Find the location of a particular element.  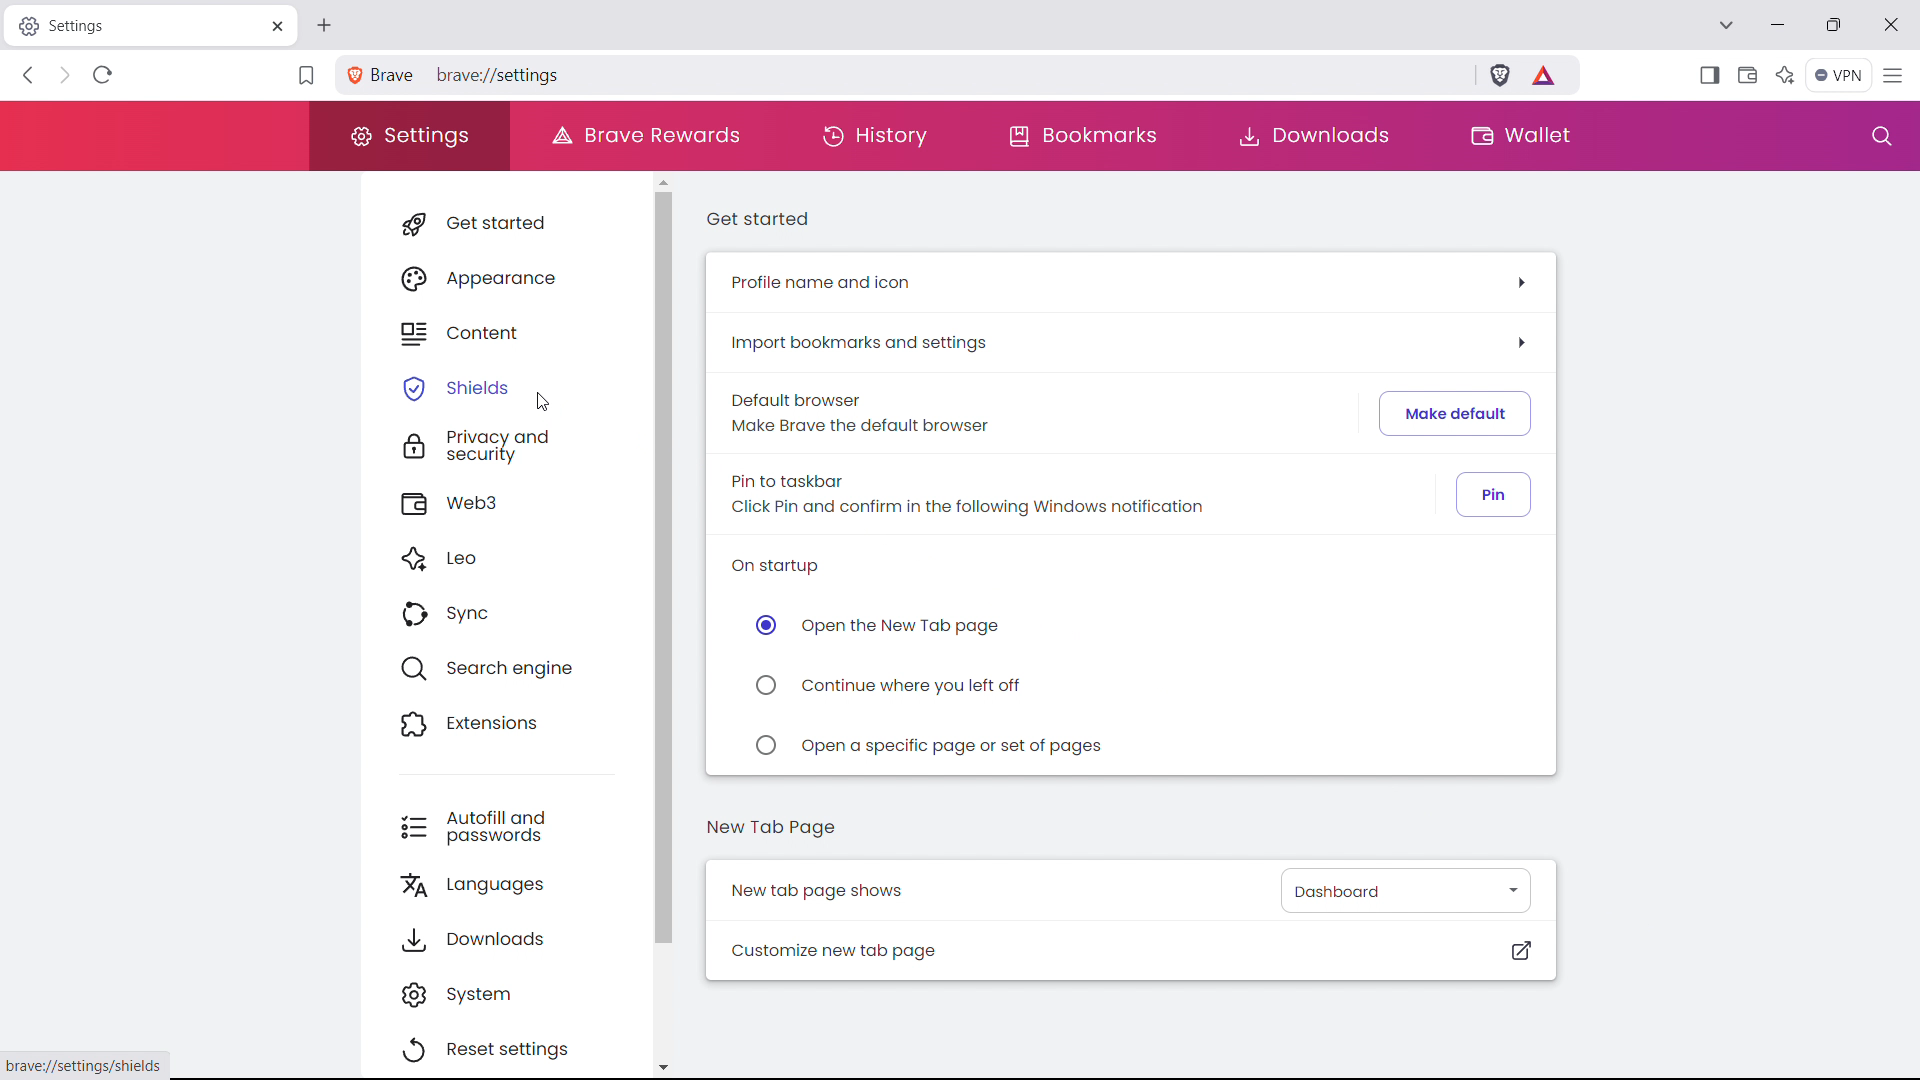

history is located at coordinates (874, 135).